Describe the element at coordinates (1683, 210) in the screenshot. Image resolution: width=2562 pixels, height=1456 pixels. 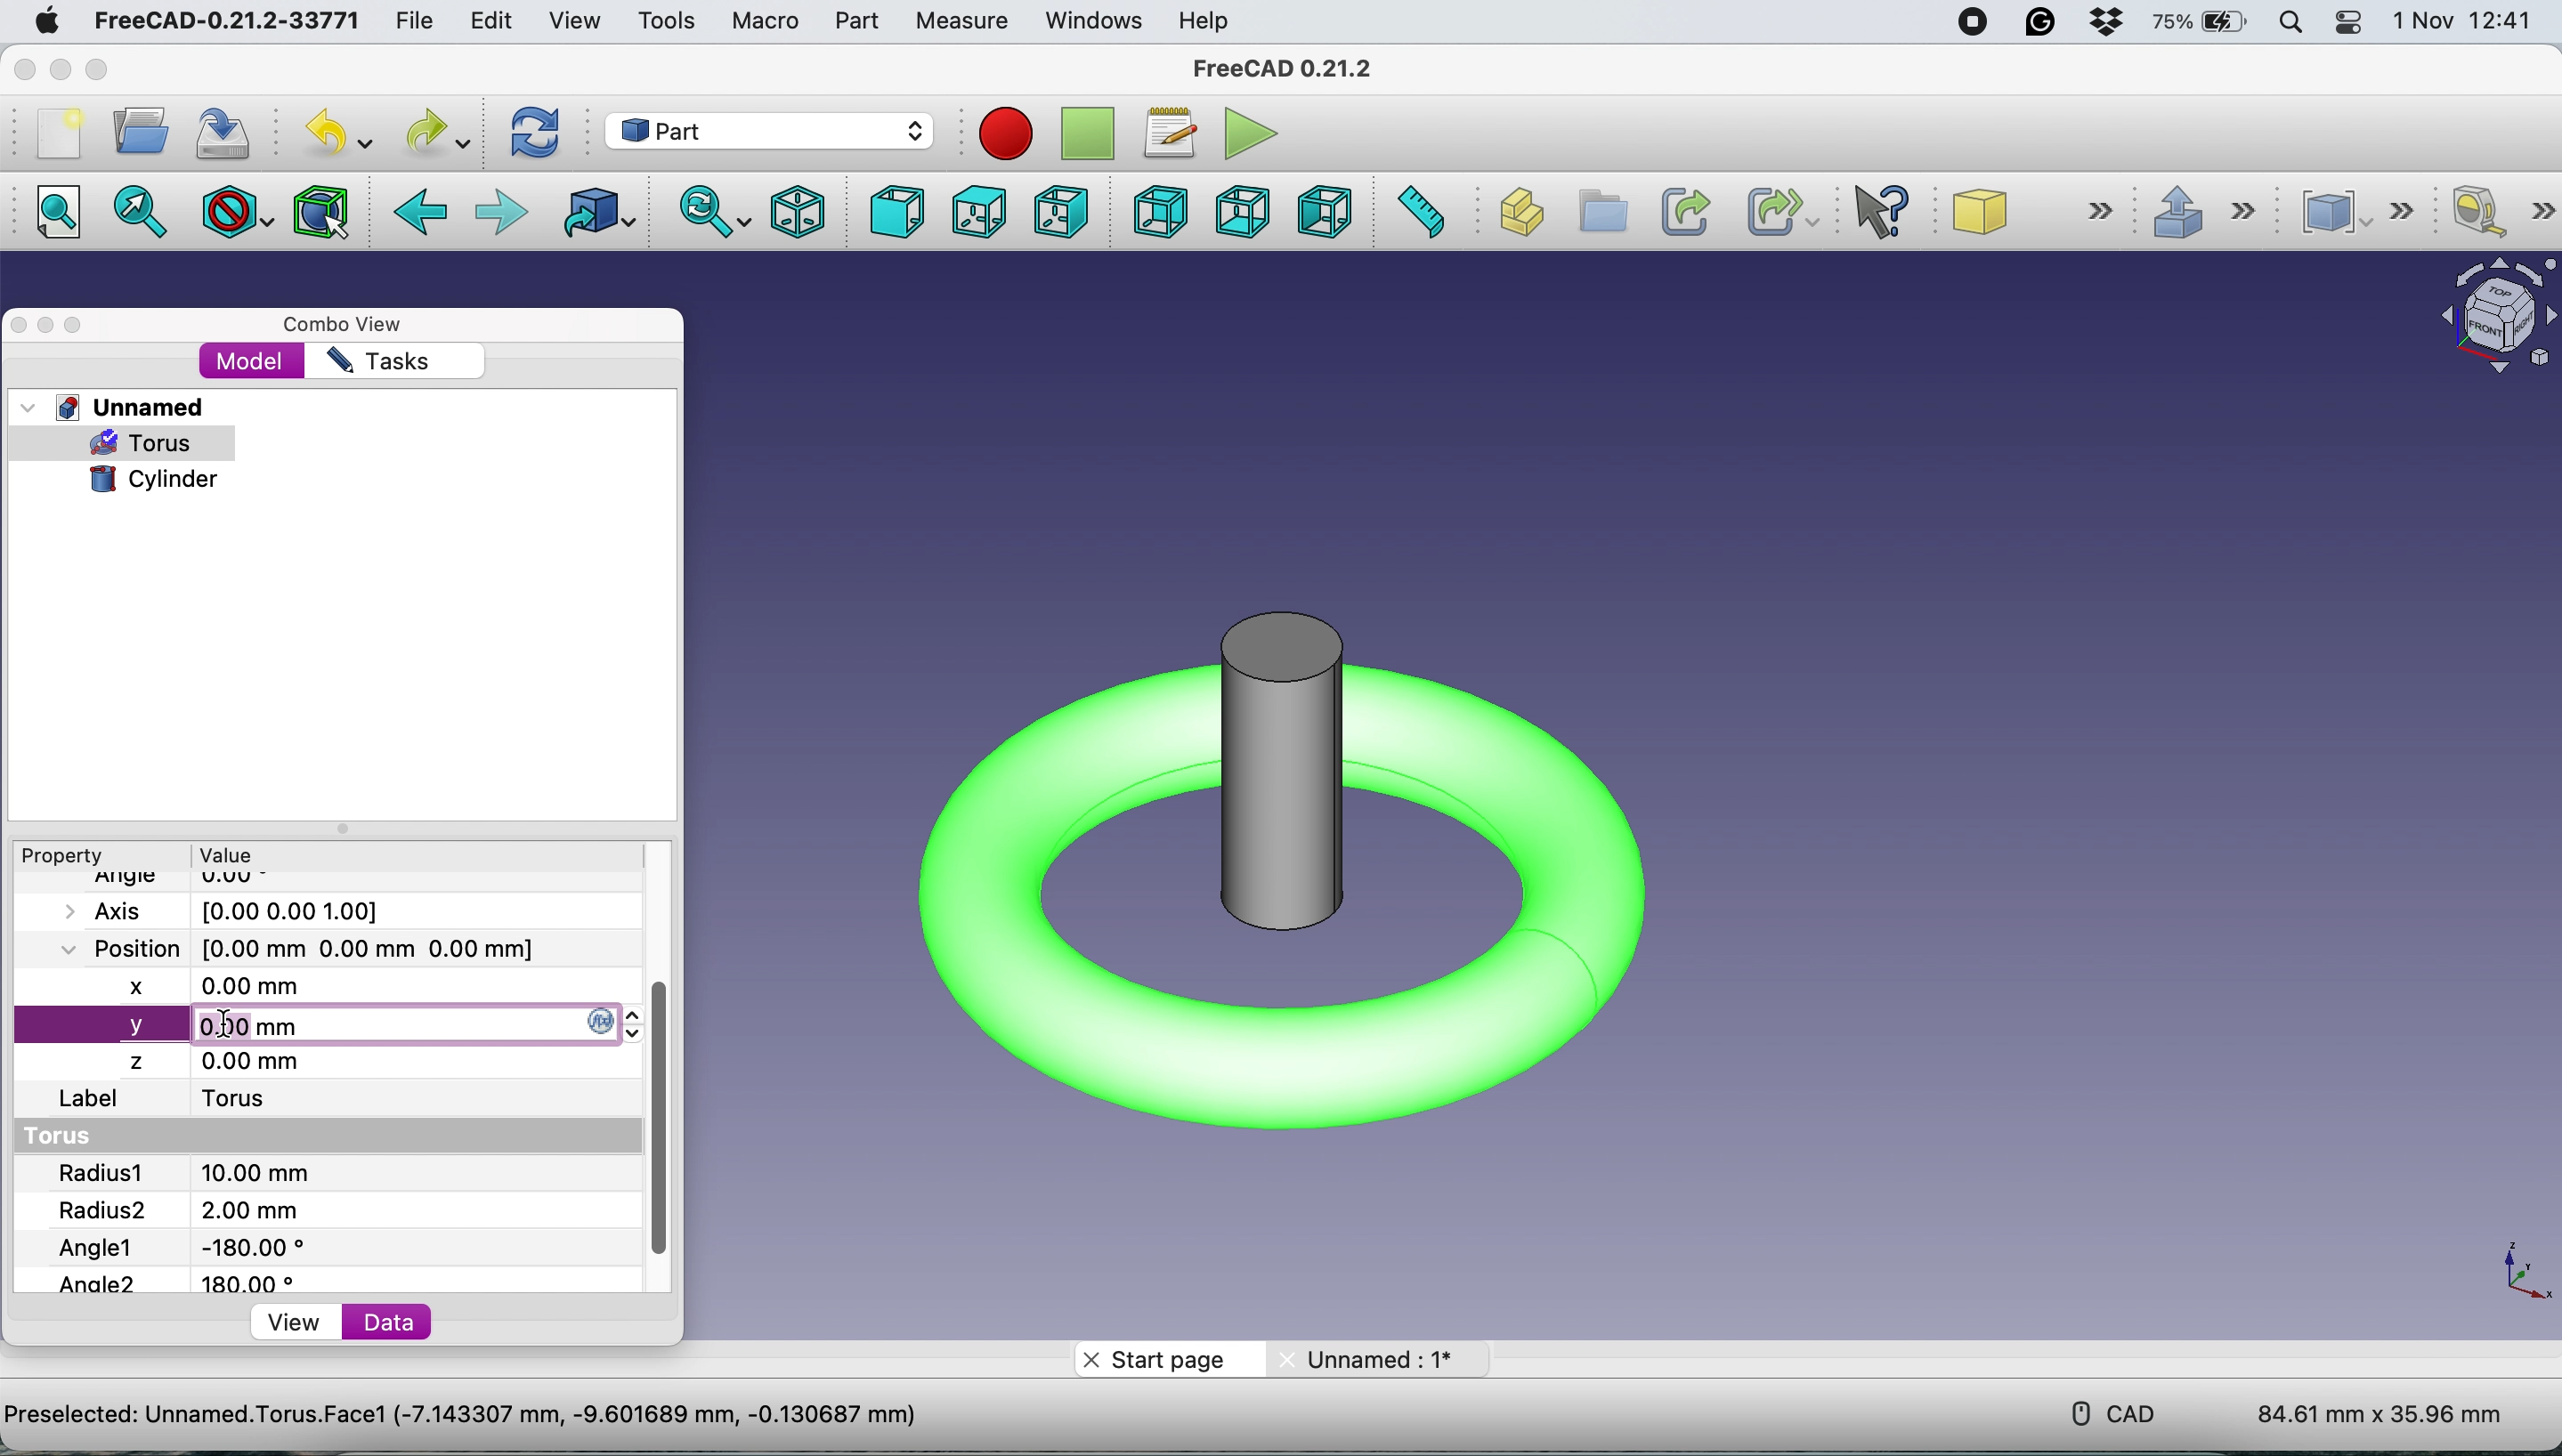
I see `create link` at that location.